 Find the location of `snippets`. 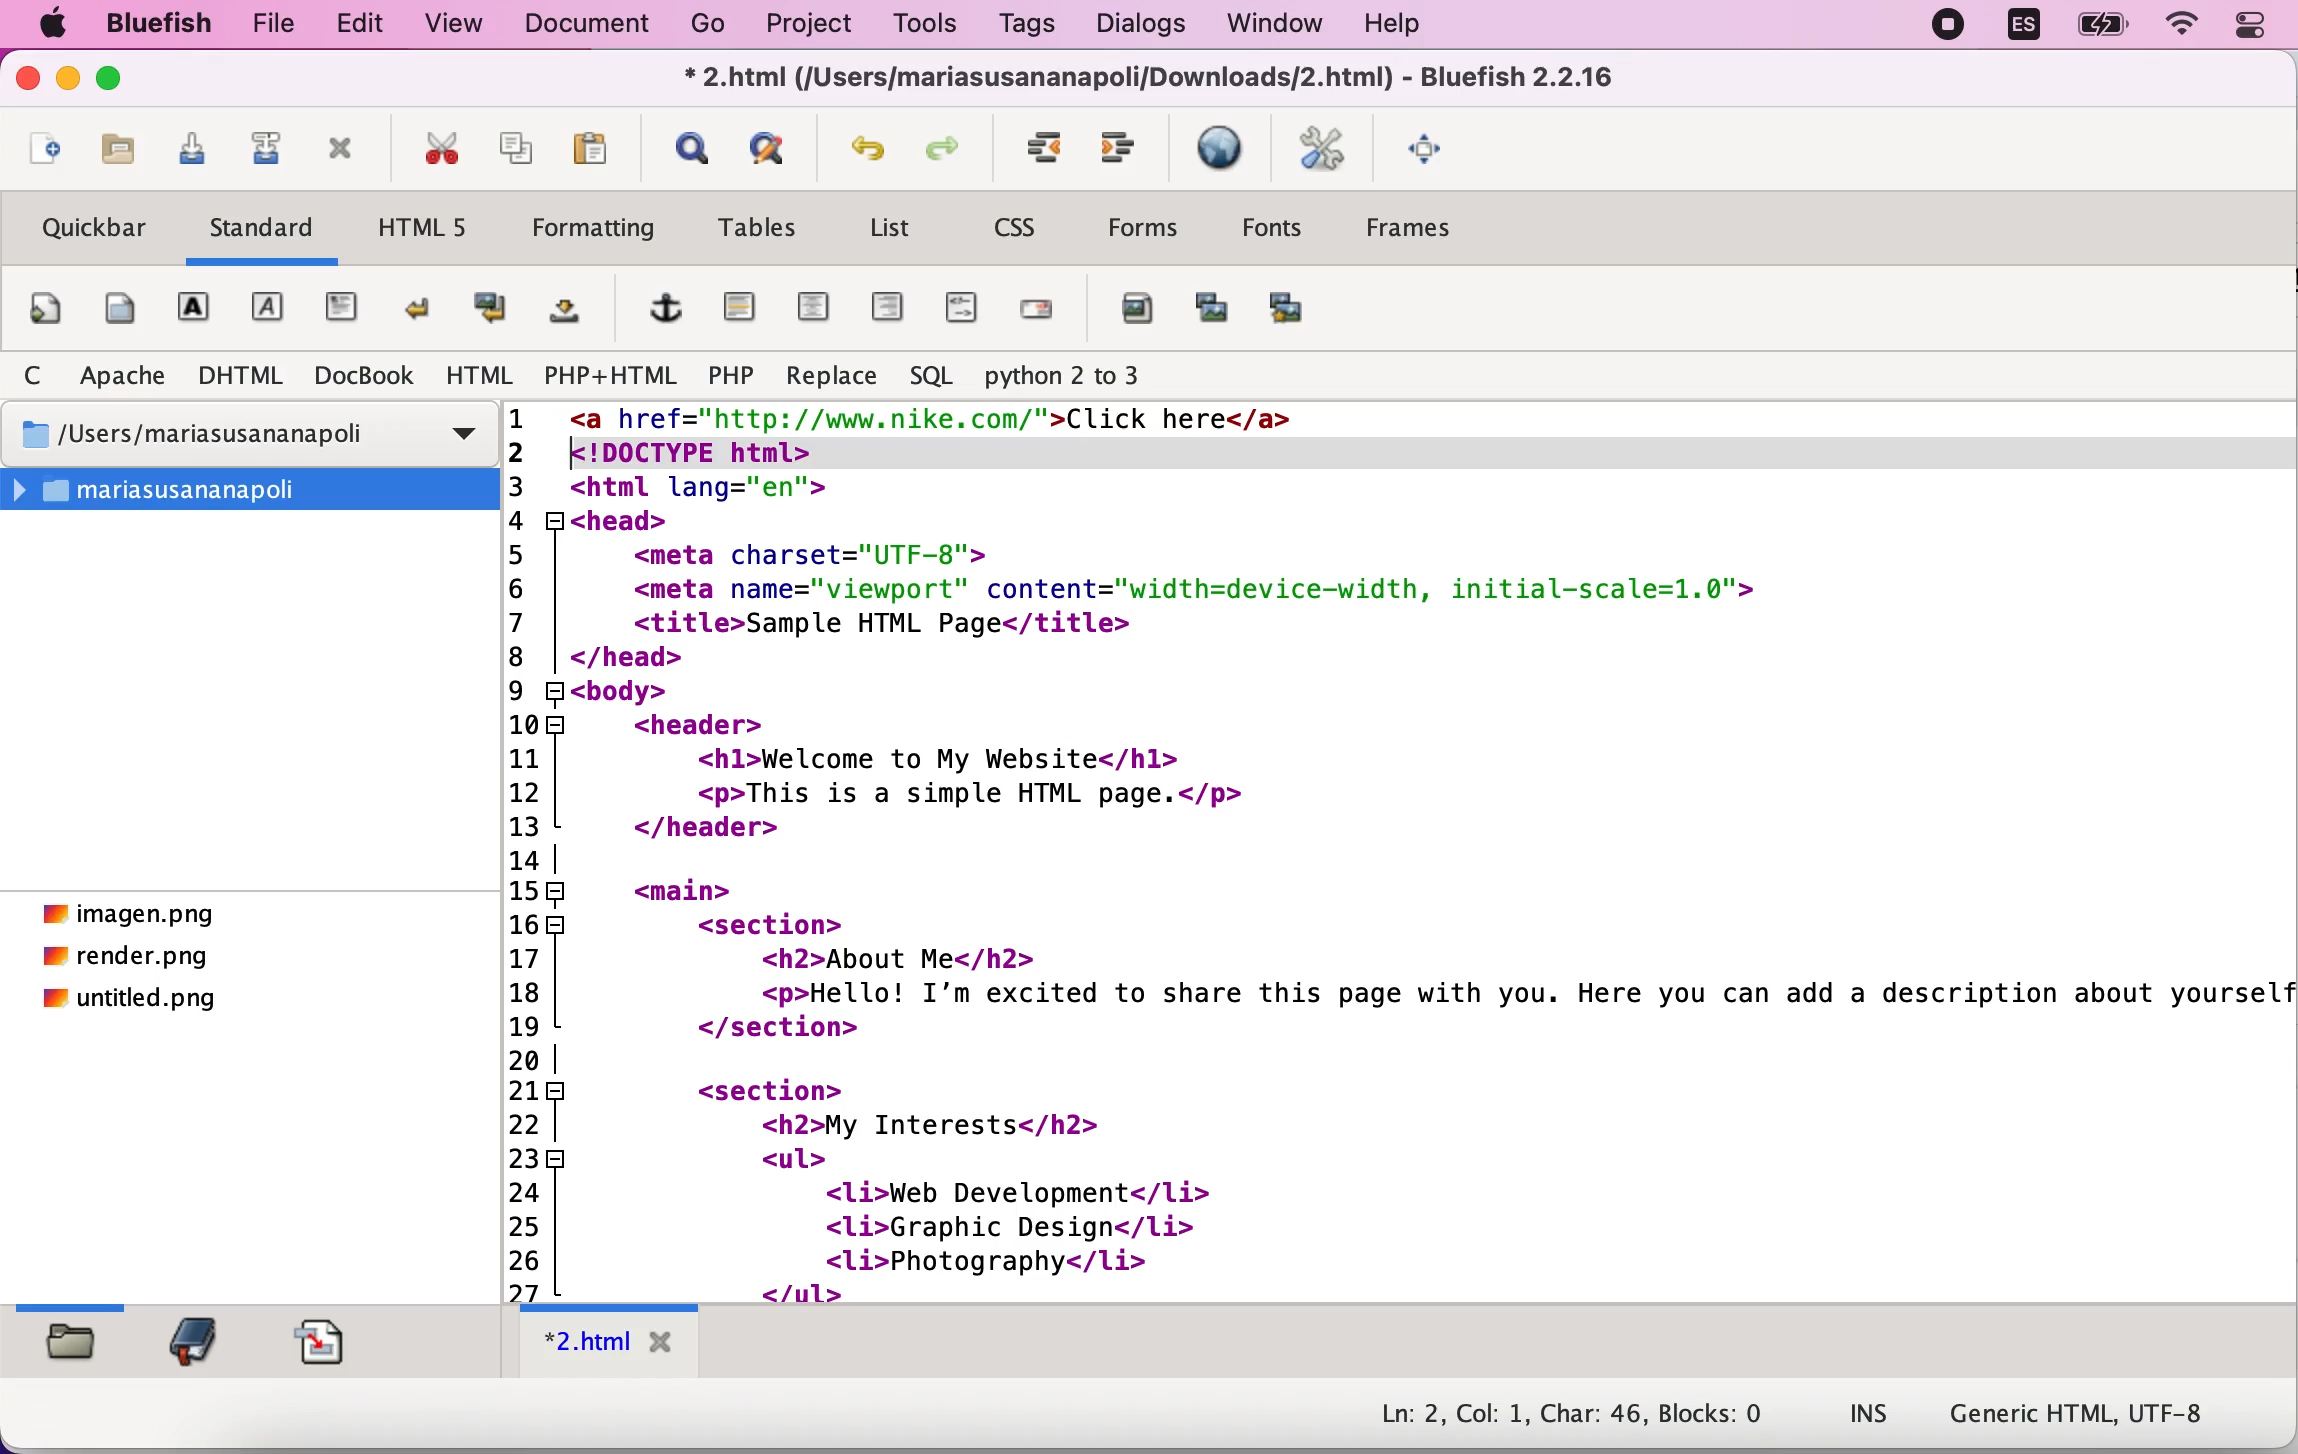

snippets is located at coordinates (327, 1344).